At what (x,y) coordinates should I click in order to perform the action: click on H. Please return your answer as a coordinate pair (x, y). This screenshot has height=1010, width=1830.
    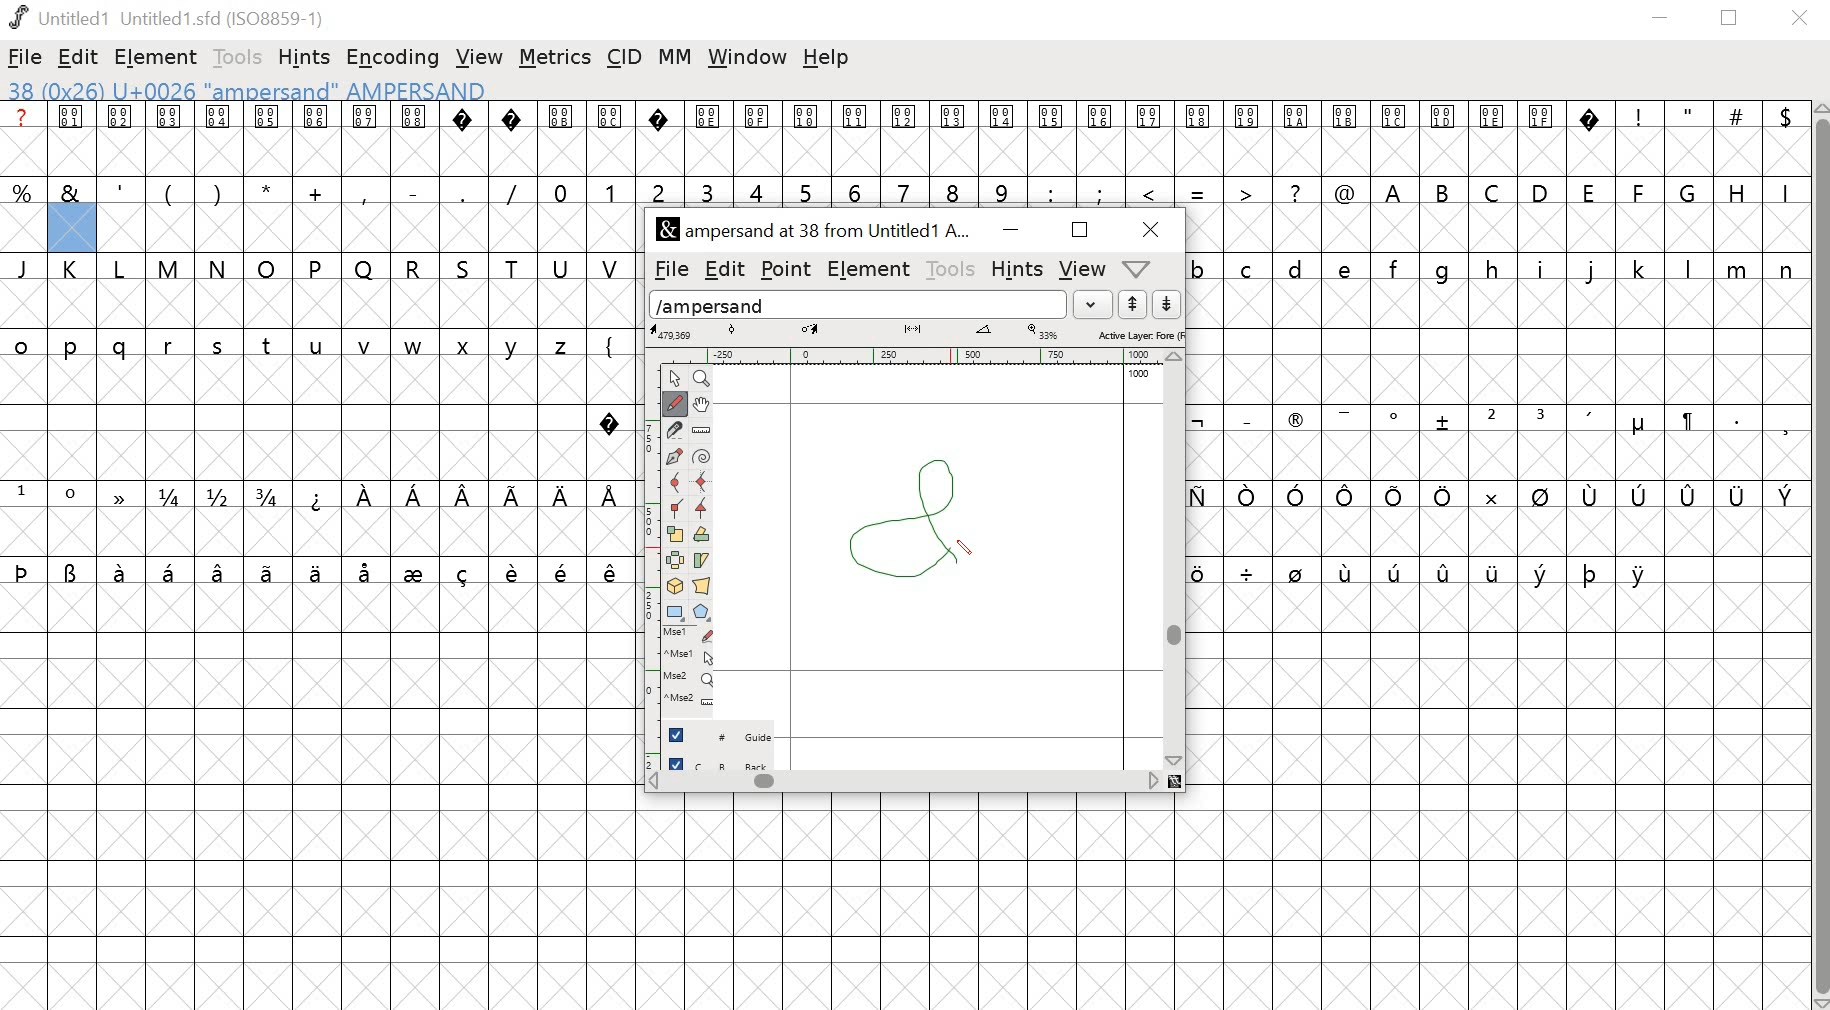
    Looking at the image, I should click on (1737, 190).